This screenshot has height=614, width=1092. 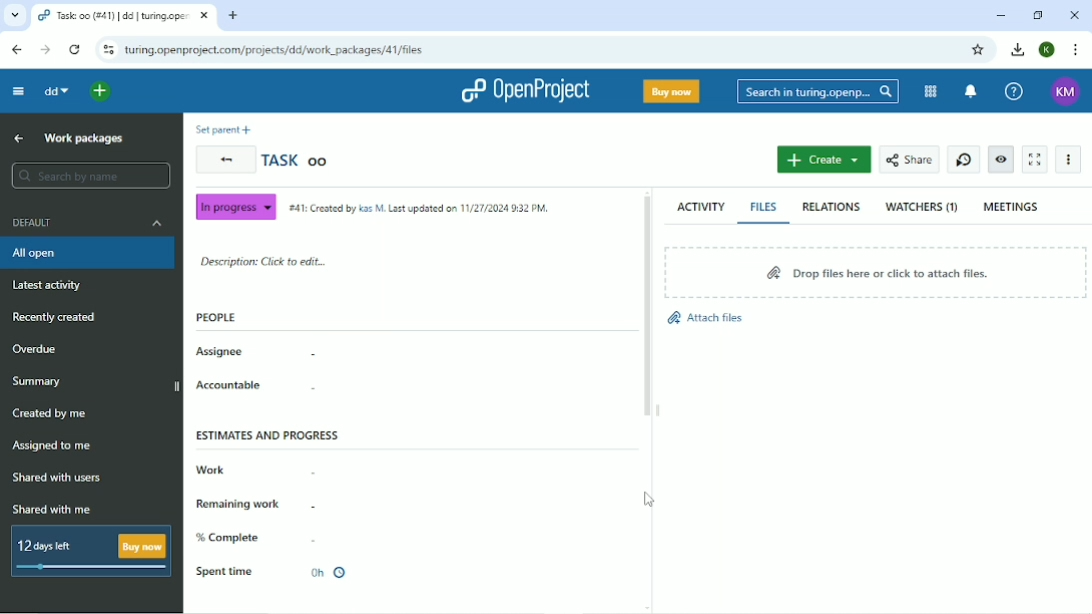 I want to click on dd, so click(x=56, y=91).